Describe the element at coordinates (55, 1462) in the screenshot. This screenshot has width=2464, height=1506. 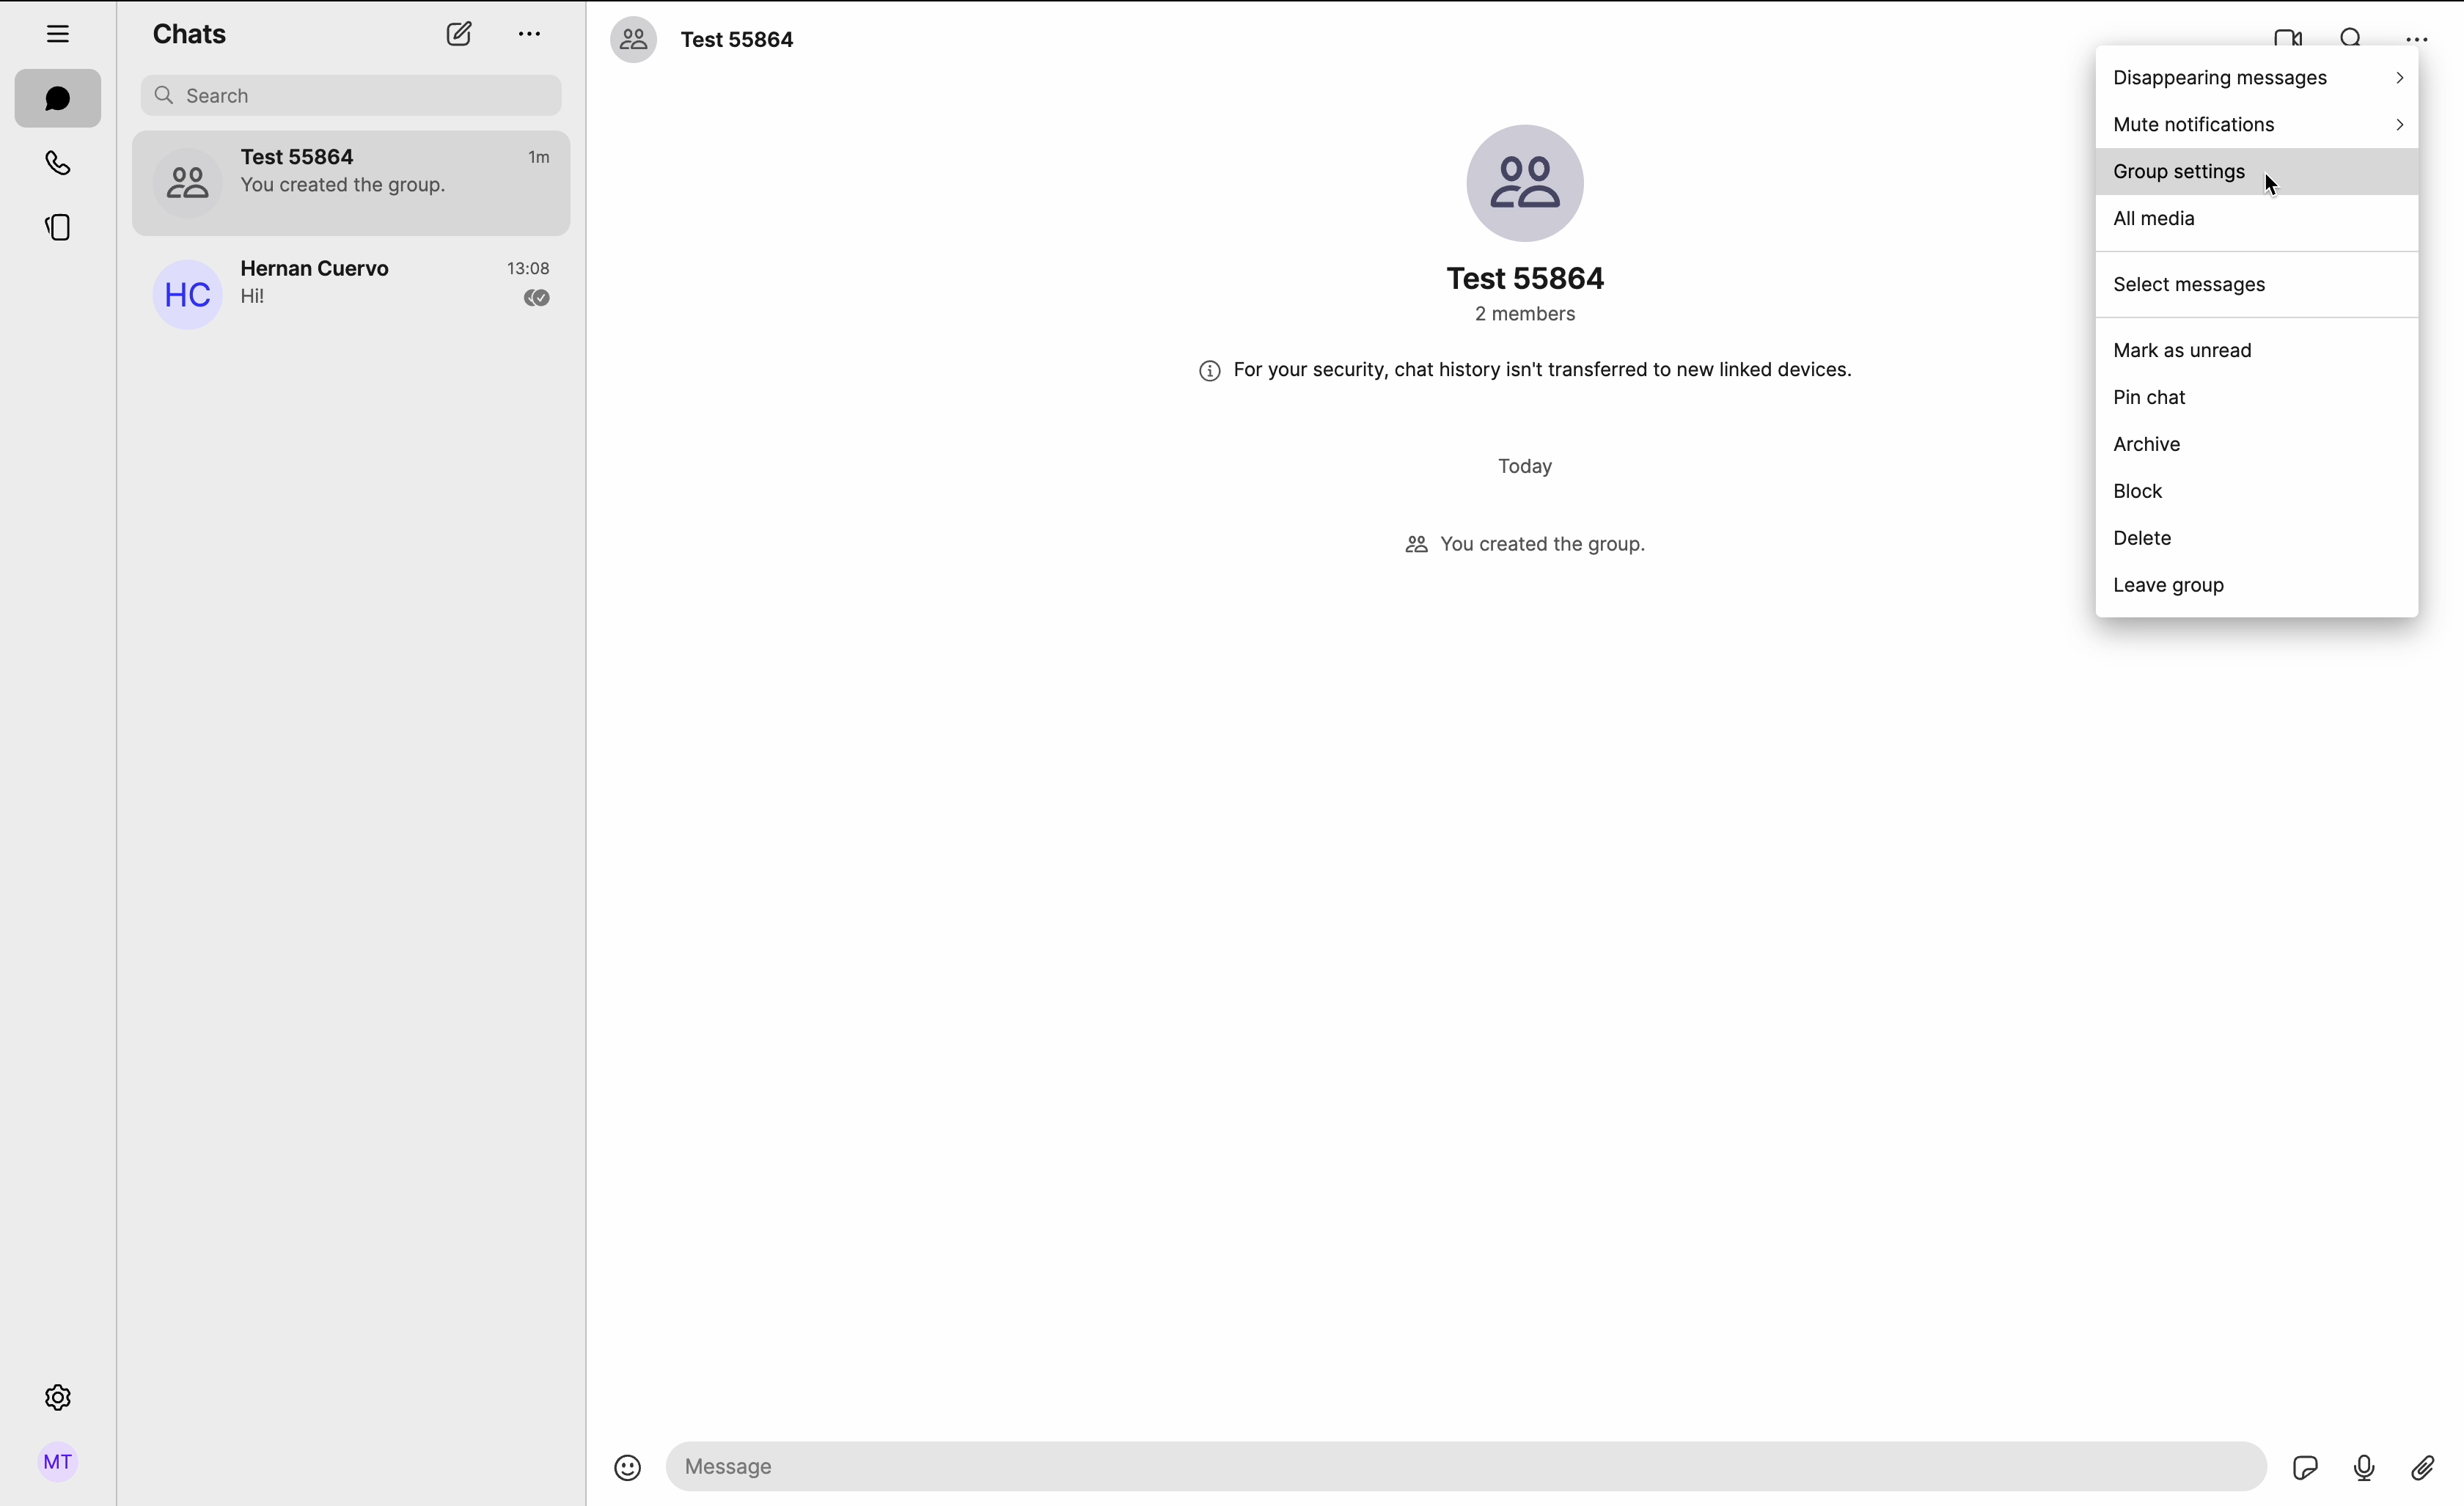
I see `profile` at that location.